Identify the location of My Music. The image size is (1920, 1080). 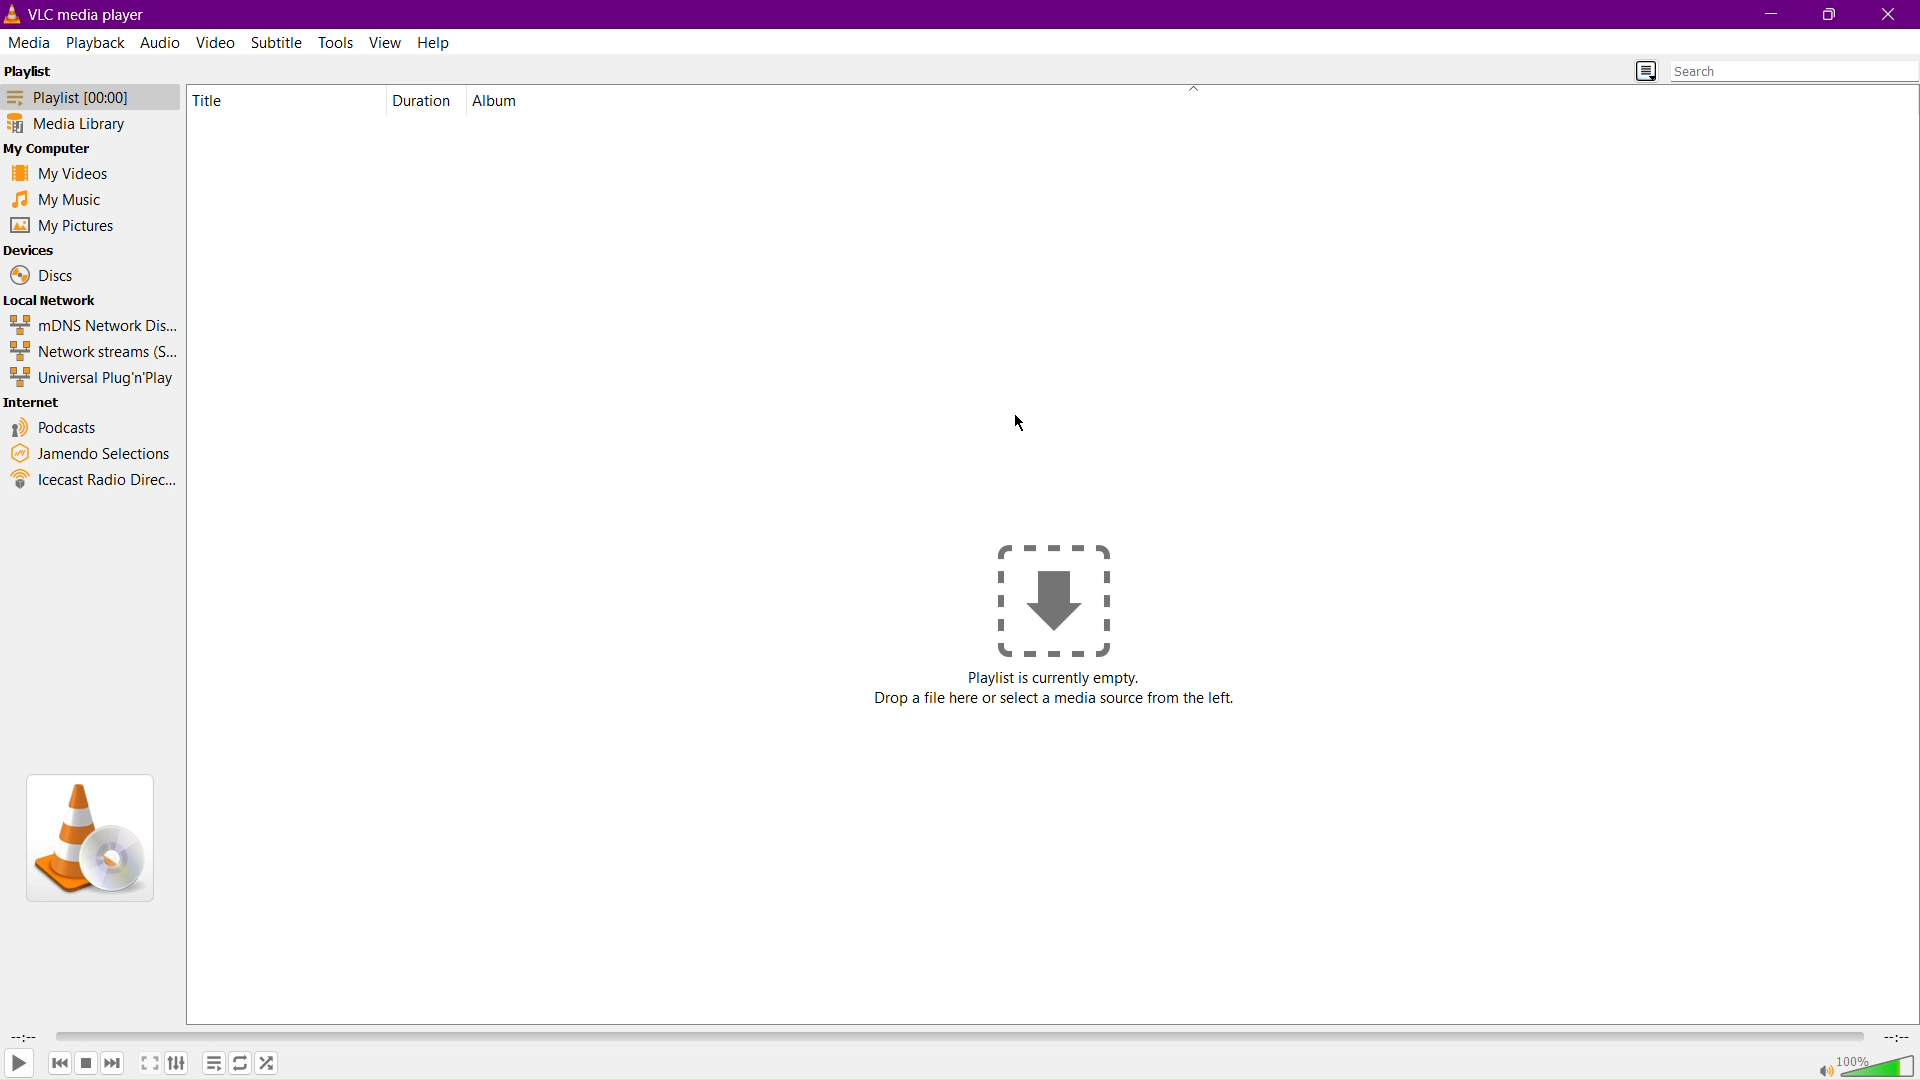
(55, 199).